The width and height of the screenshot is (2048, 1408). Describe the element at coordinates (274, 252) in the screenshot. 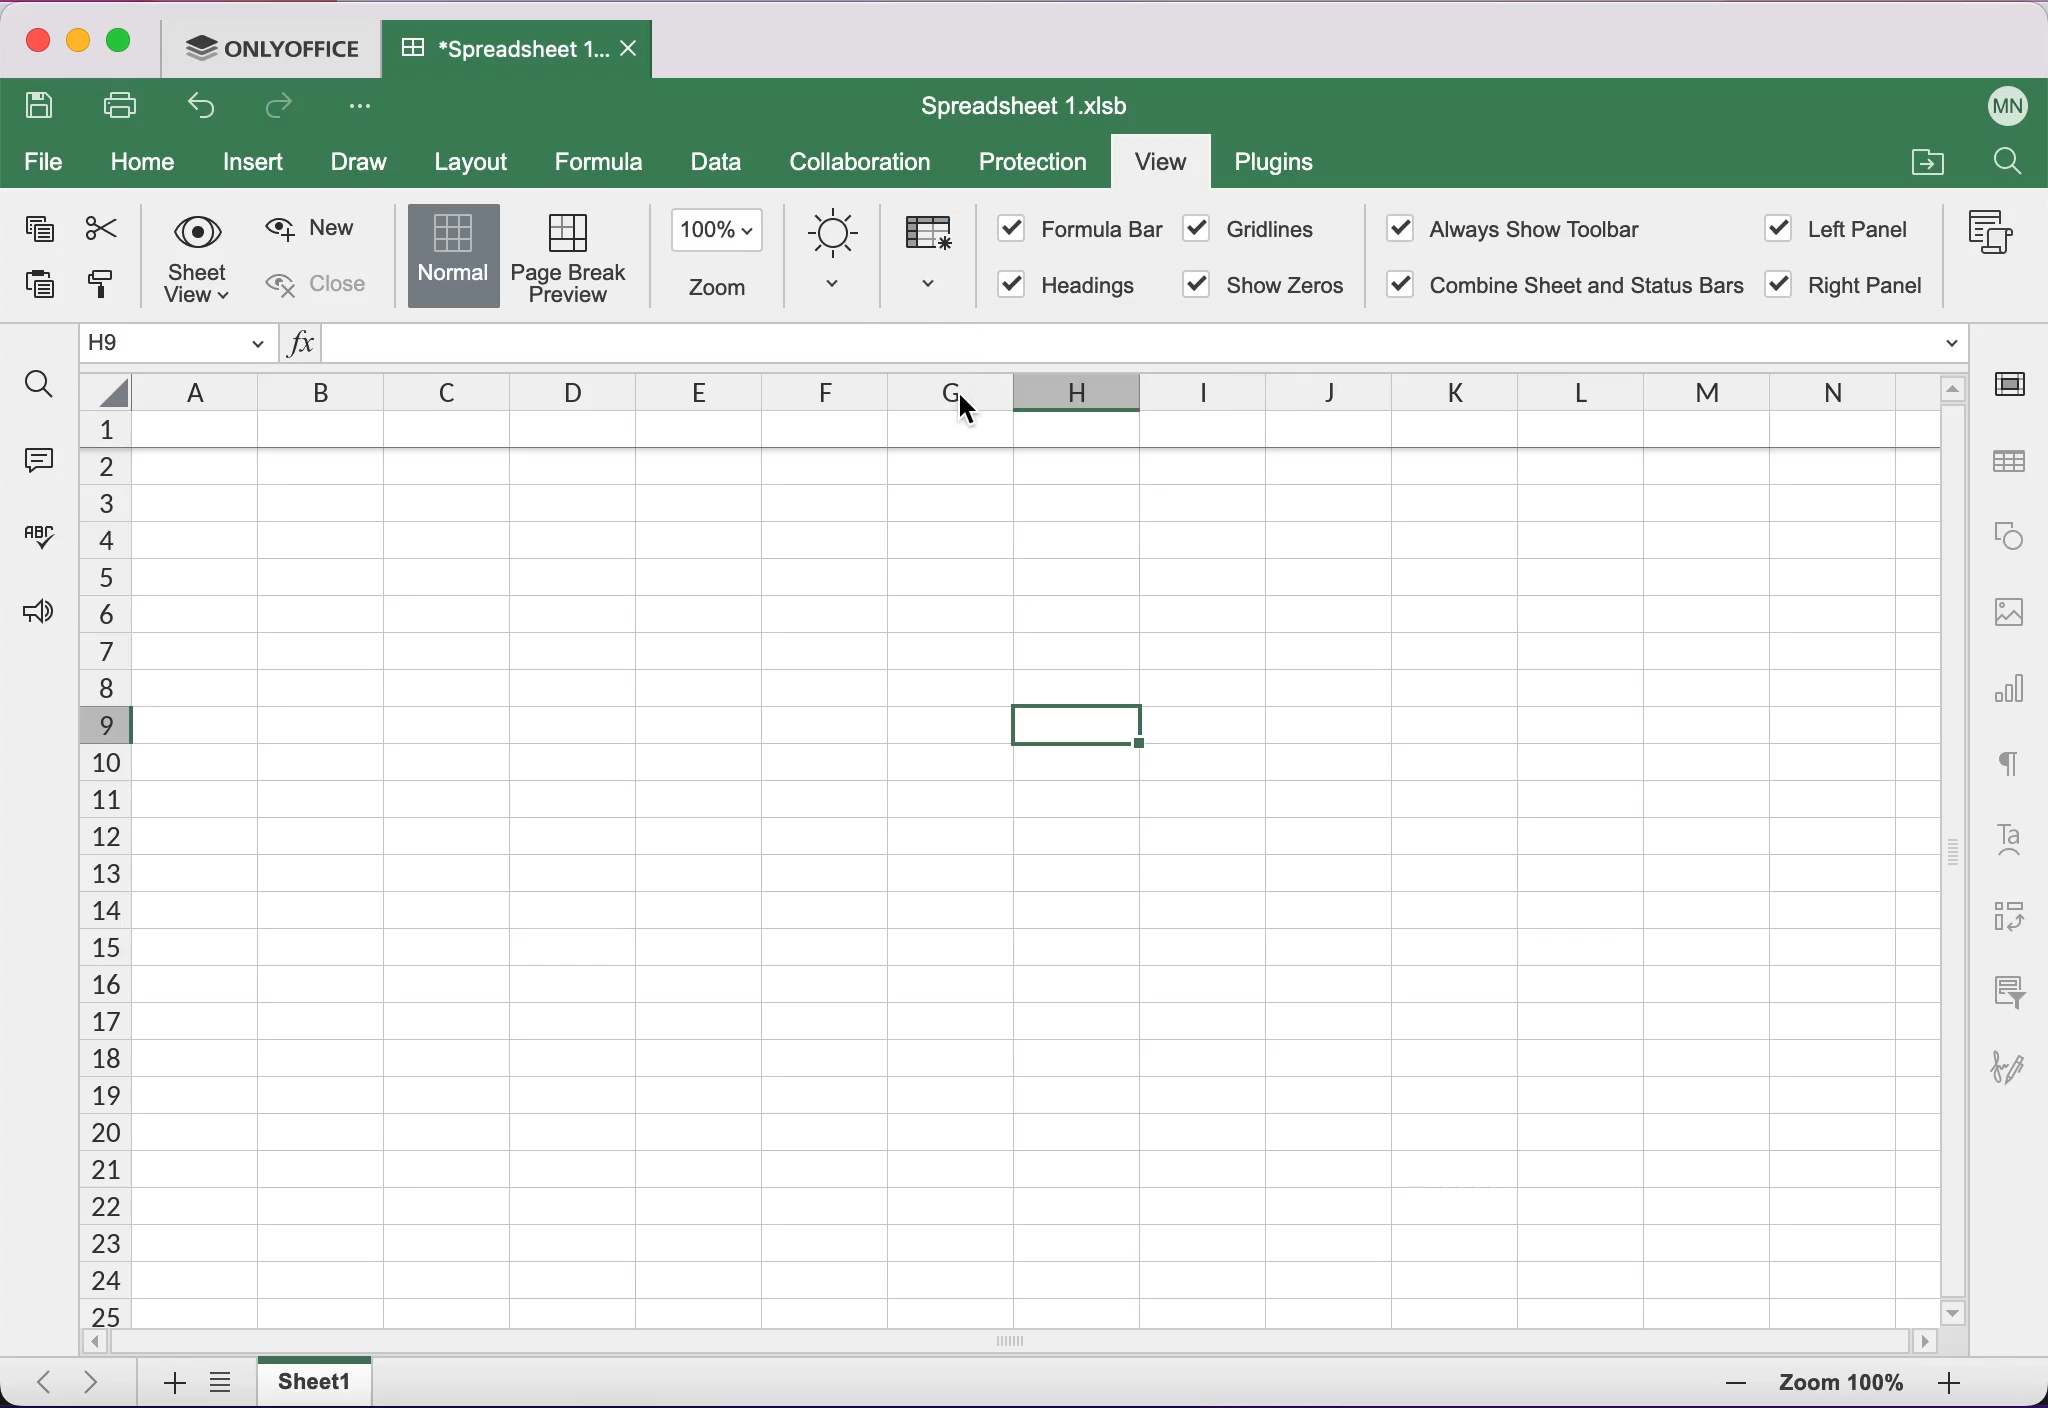

I see `table` at that location.